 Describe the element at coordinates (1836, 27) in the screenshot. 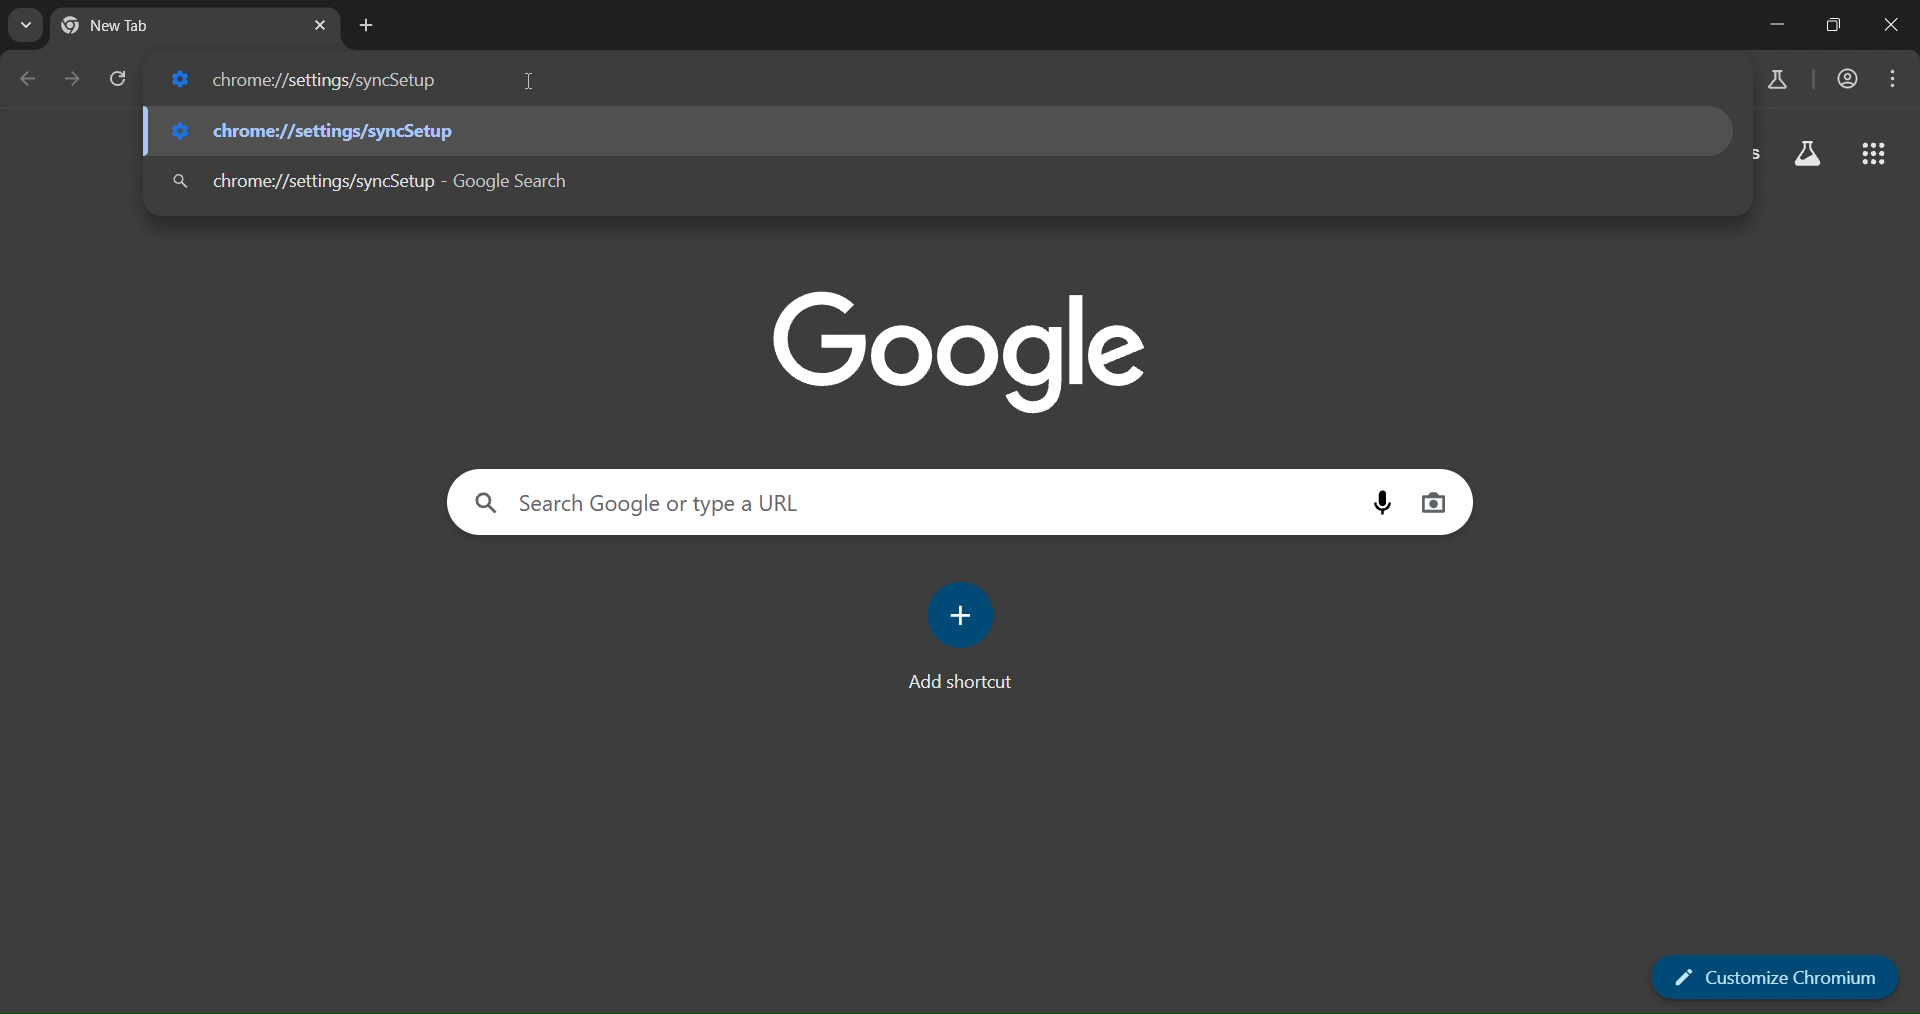

I see `restore down` at that location.